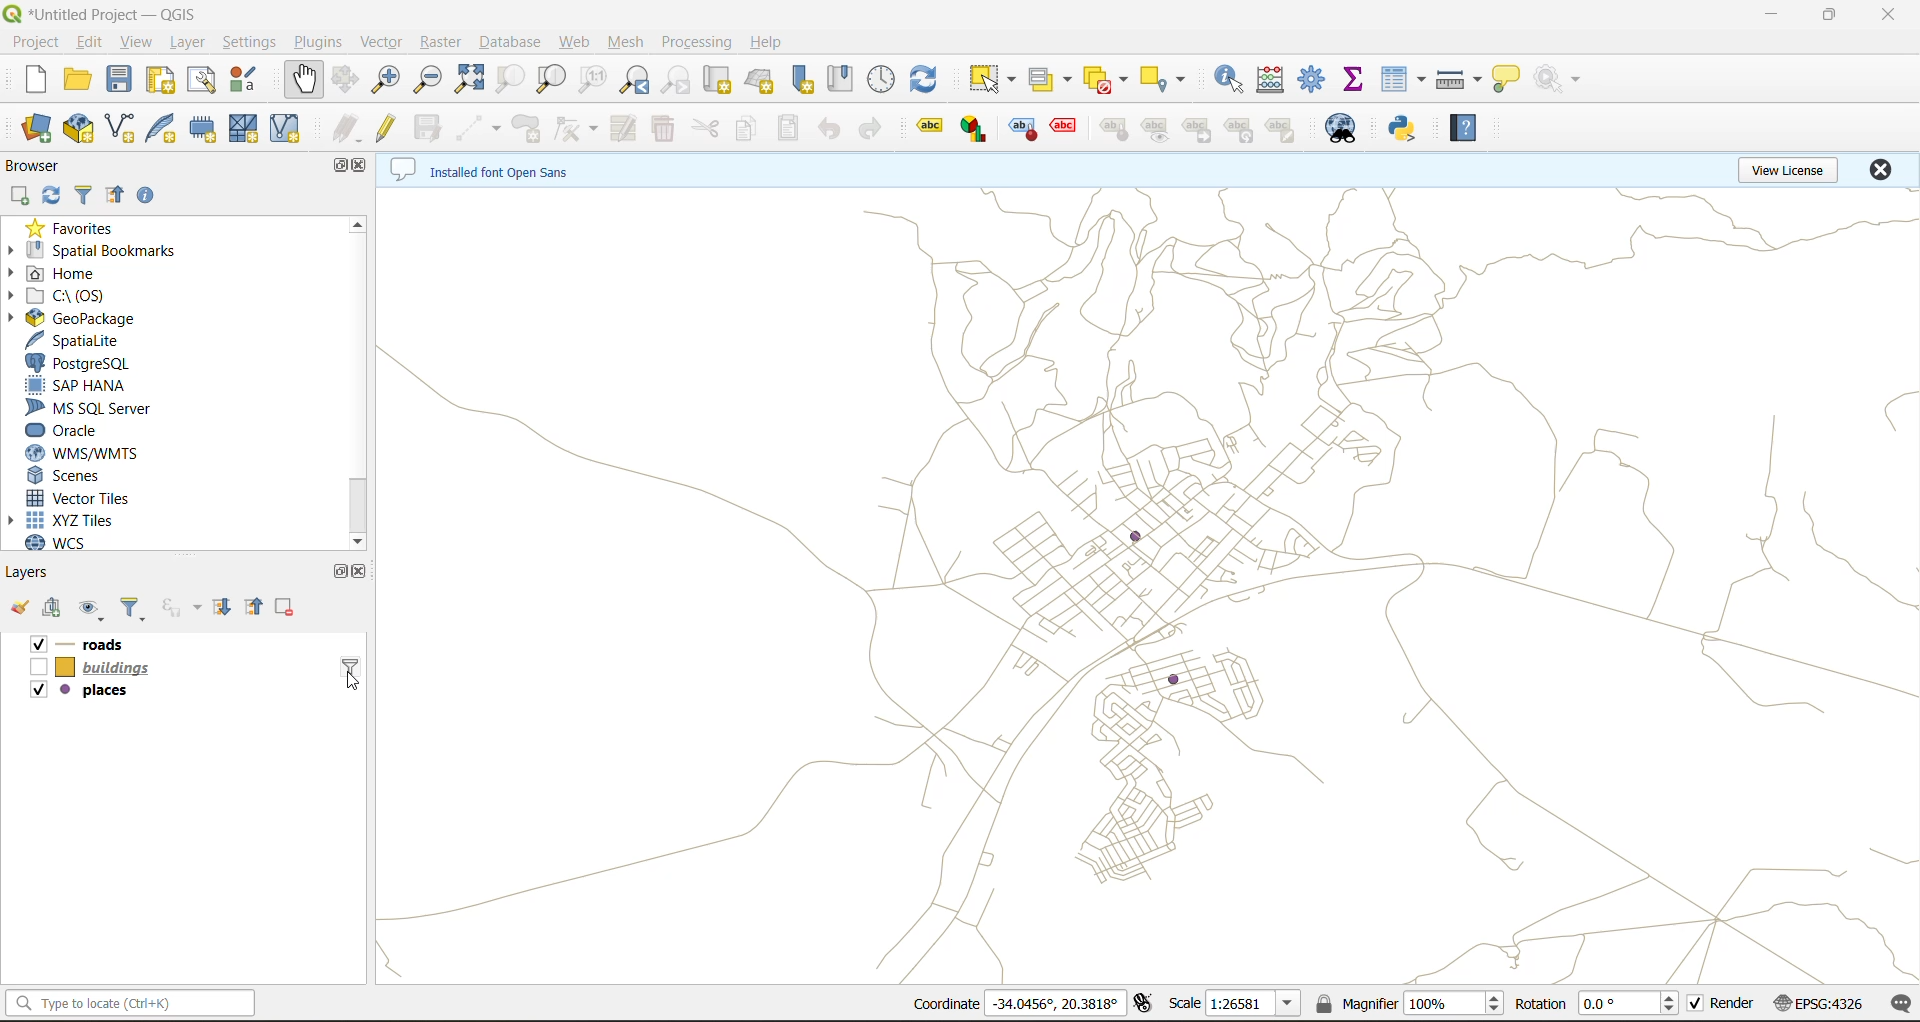 This screenshot has height=1022, width=1920. I want to click on Diagram, so click(975, 129).